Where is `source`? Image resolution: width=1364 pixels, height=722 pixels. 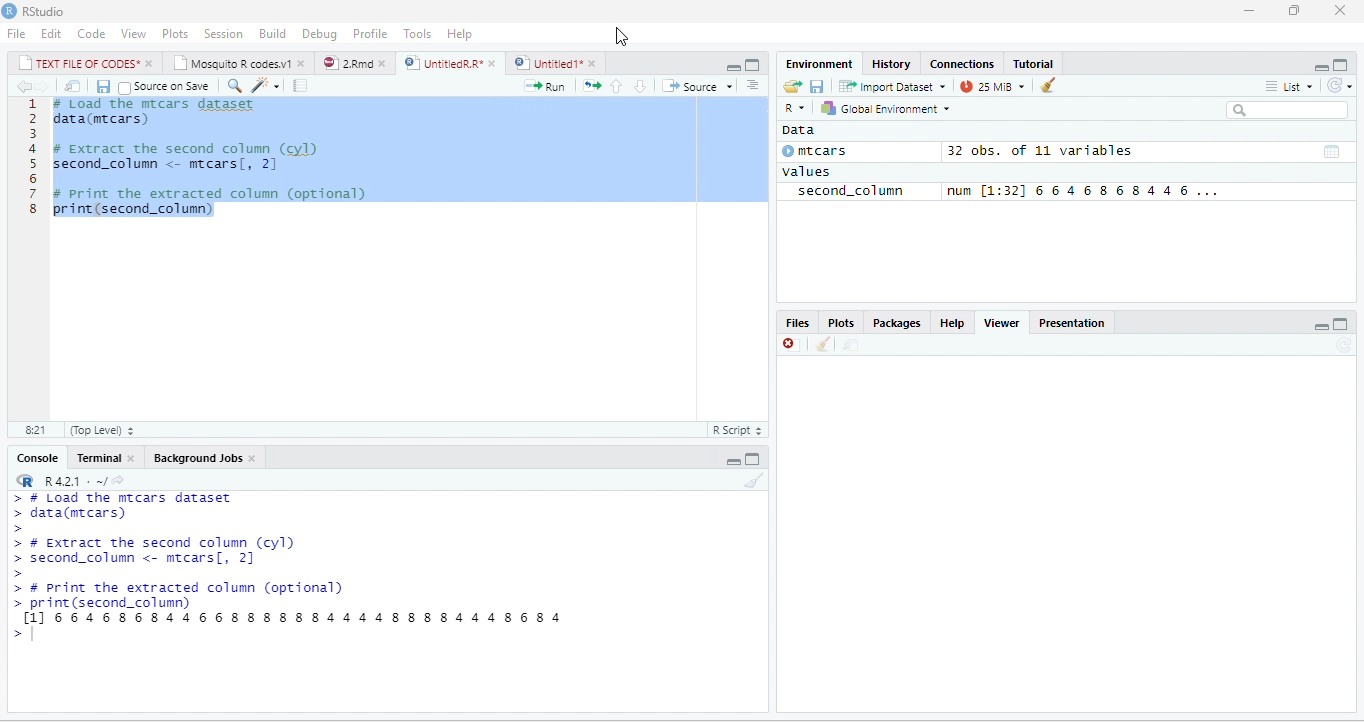 source is located at coordinates (688, 87).